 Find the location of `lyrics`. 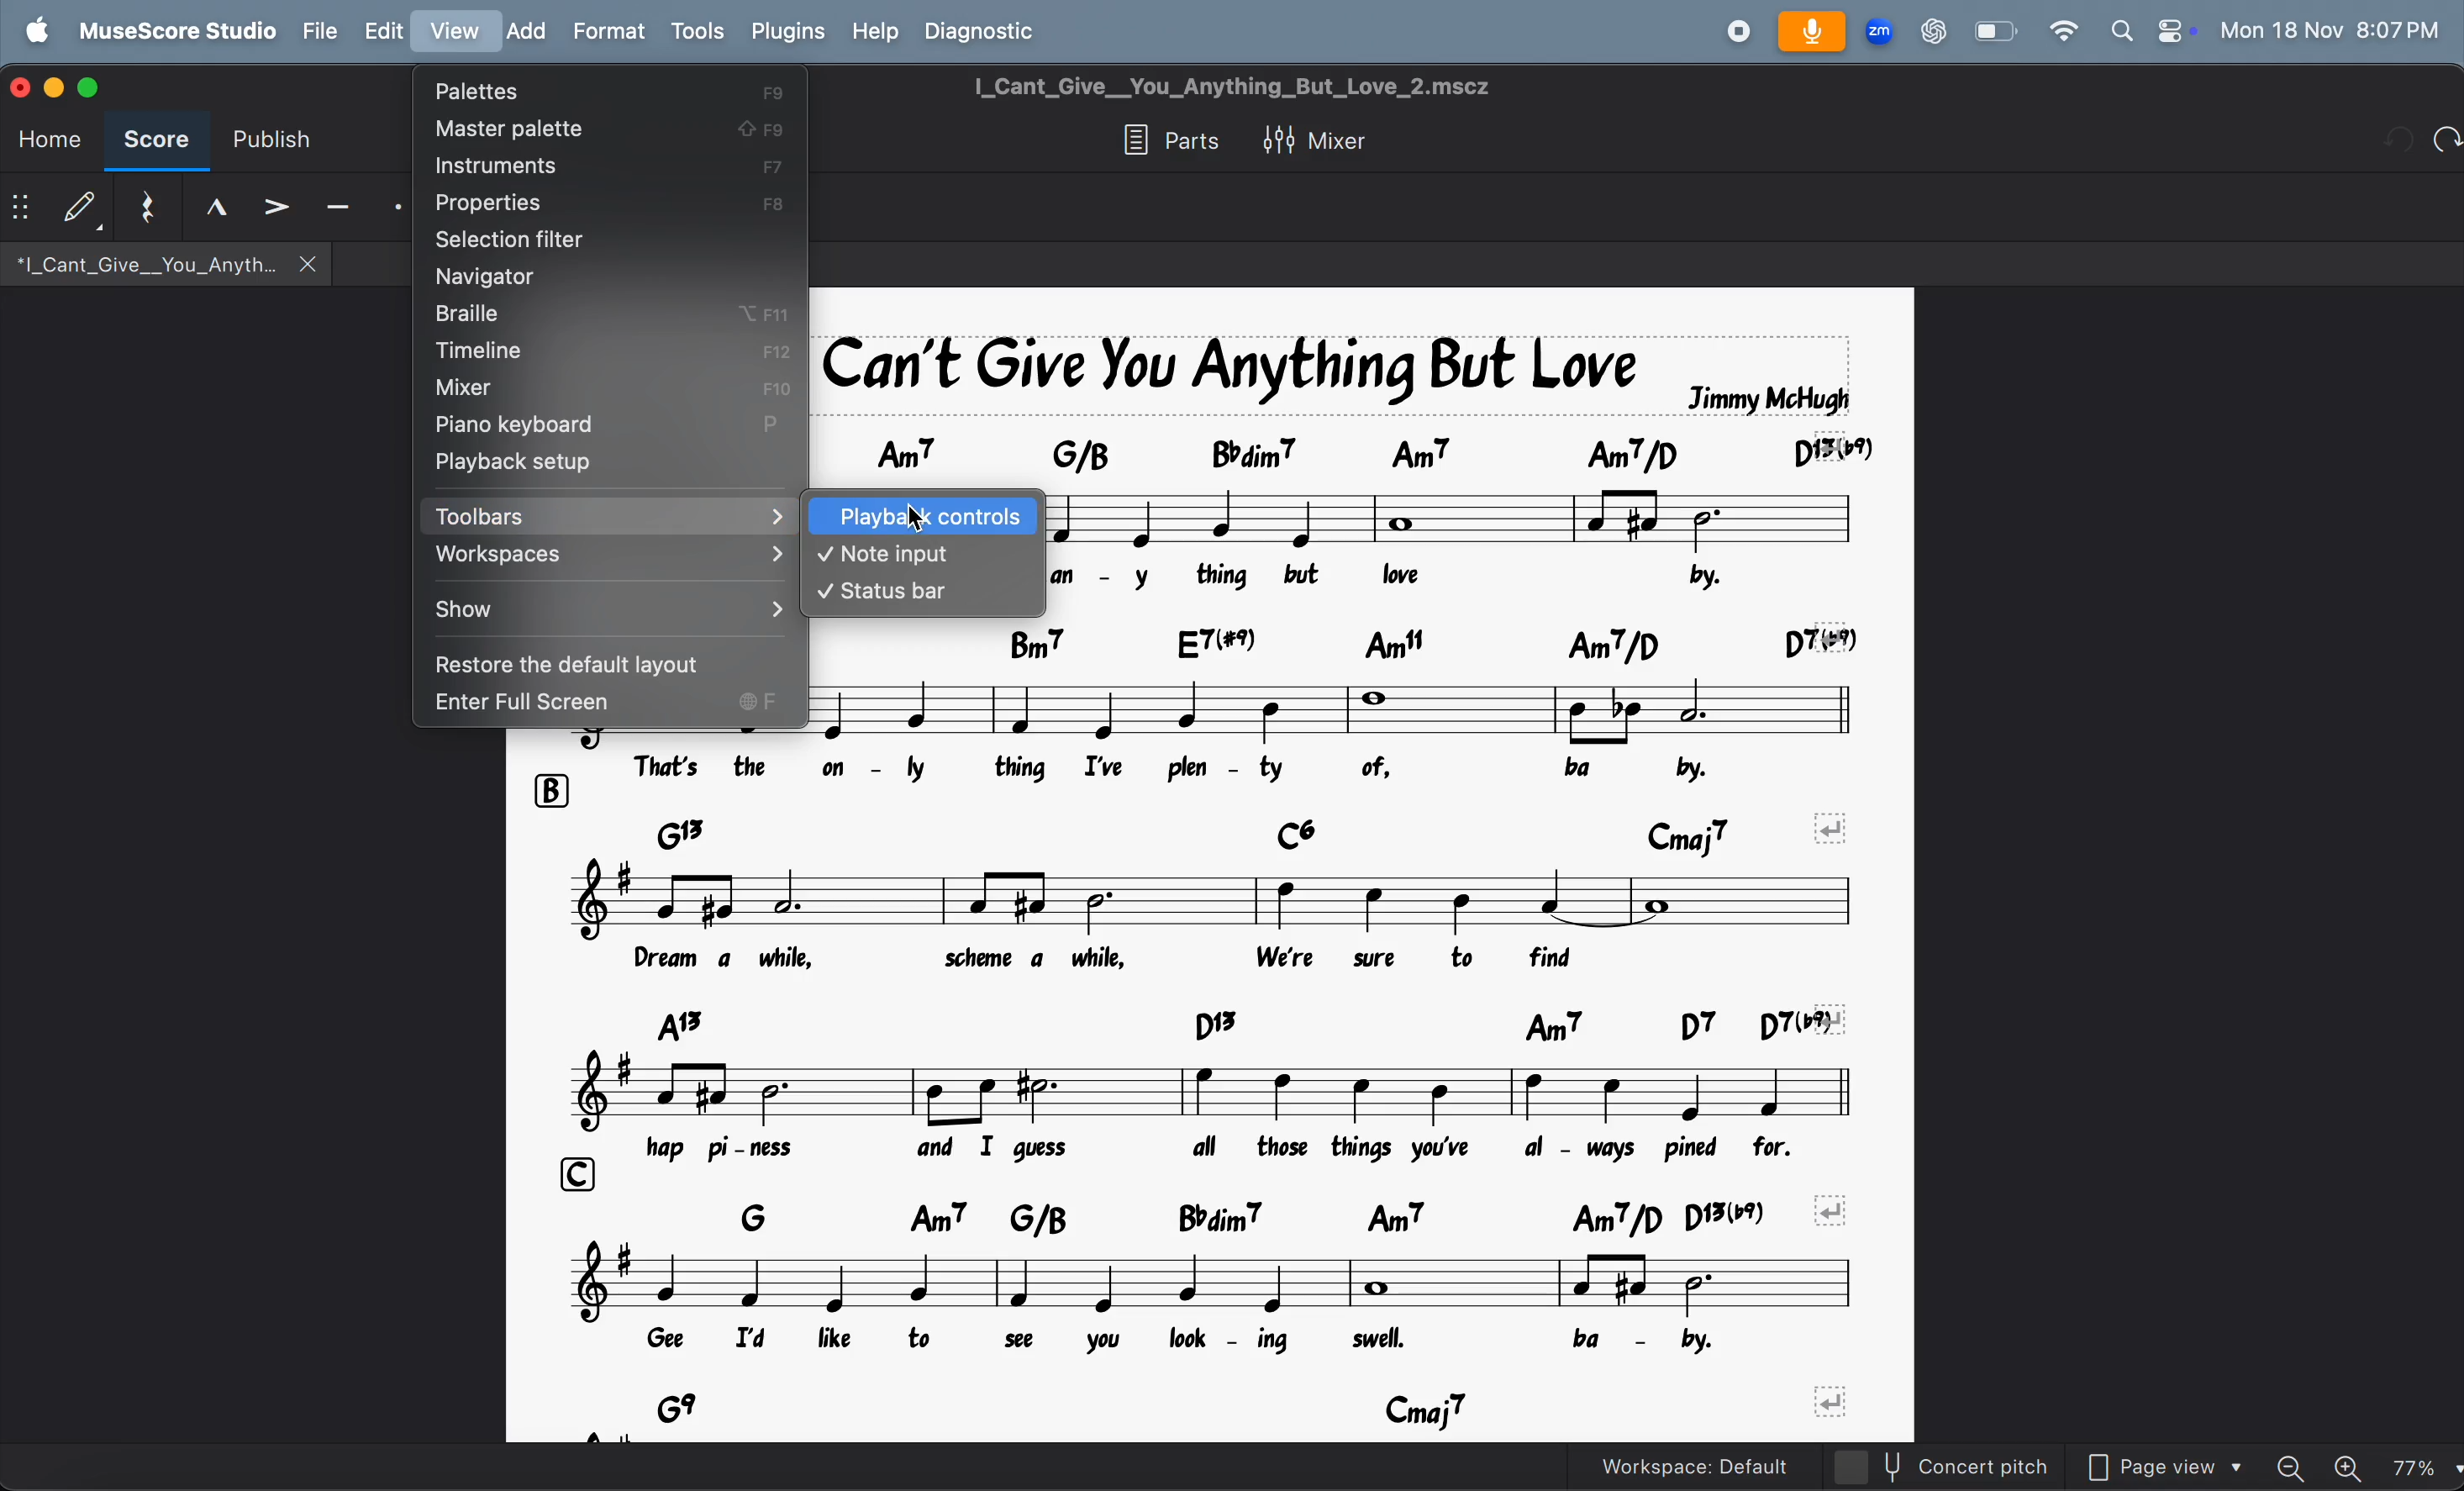

lyrics is located at coordinates (1403, 577).